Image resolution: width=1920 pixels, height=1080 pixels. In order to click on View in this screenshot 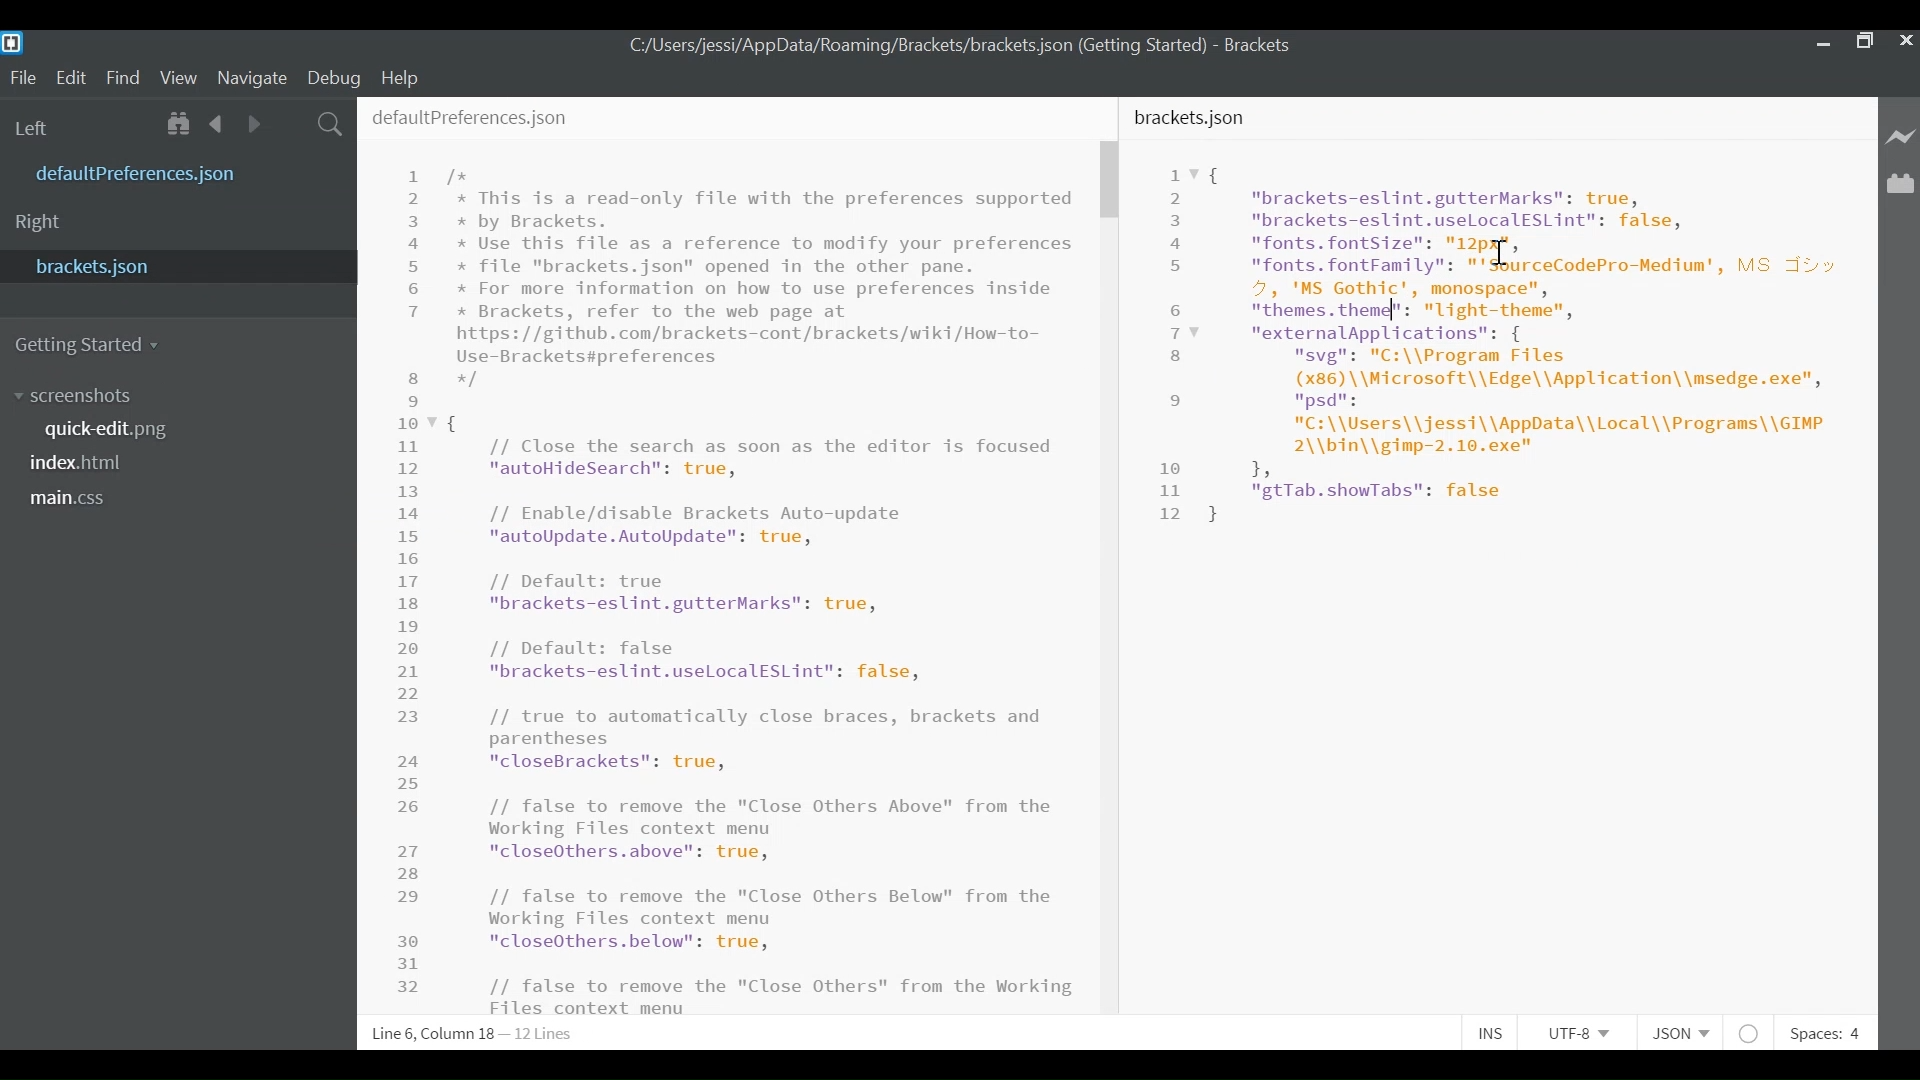, I will do `click(179, 79)`.